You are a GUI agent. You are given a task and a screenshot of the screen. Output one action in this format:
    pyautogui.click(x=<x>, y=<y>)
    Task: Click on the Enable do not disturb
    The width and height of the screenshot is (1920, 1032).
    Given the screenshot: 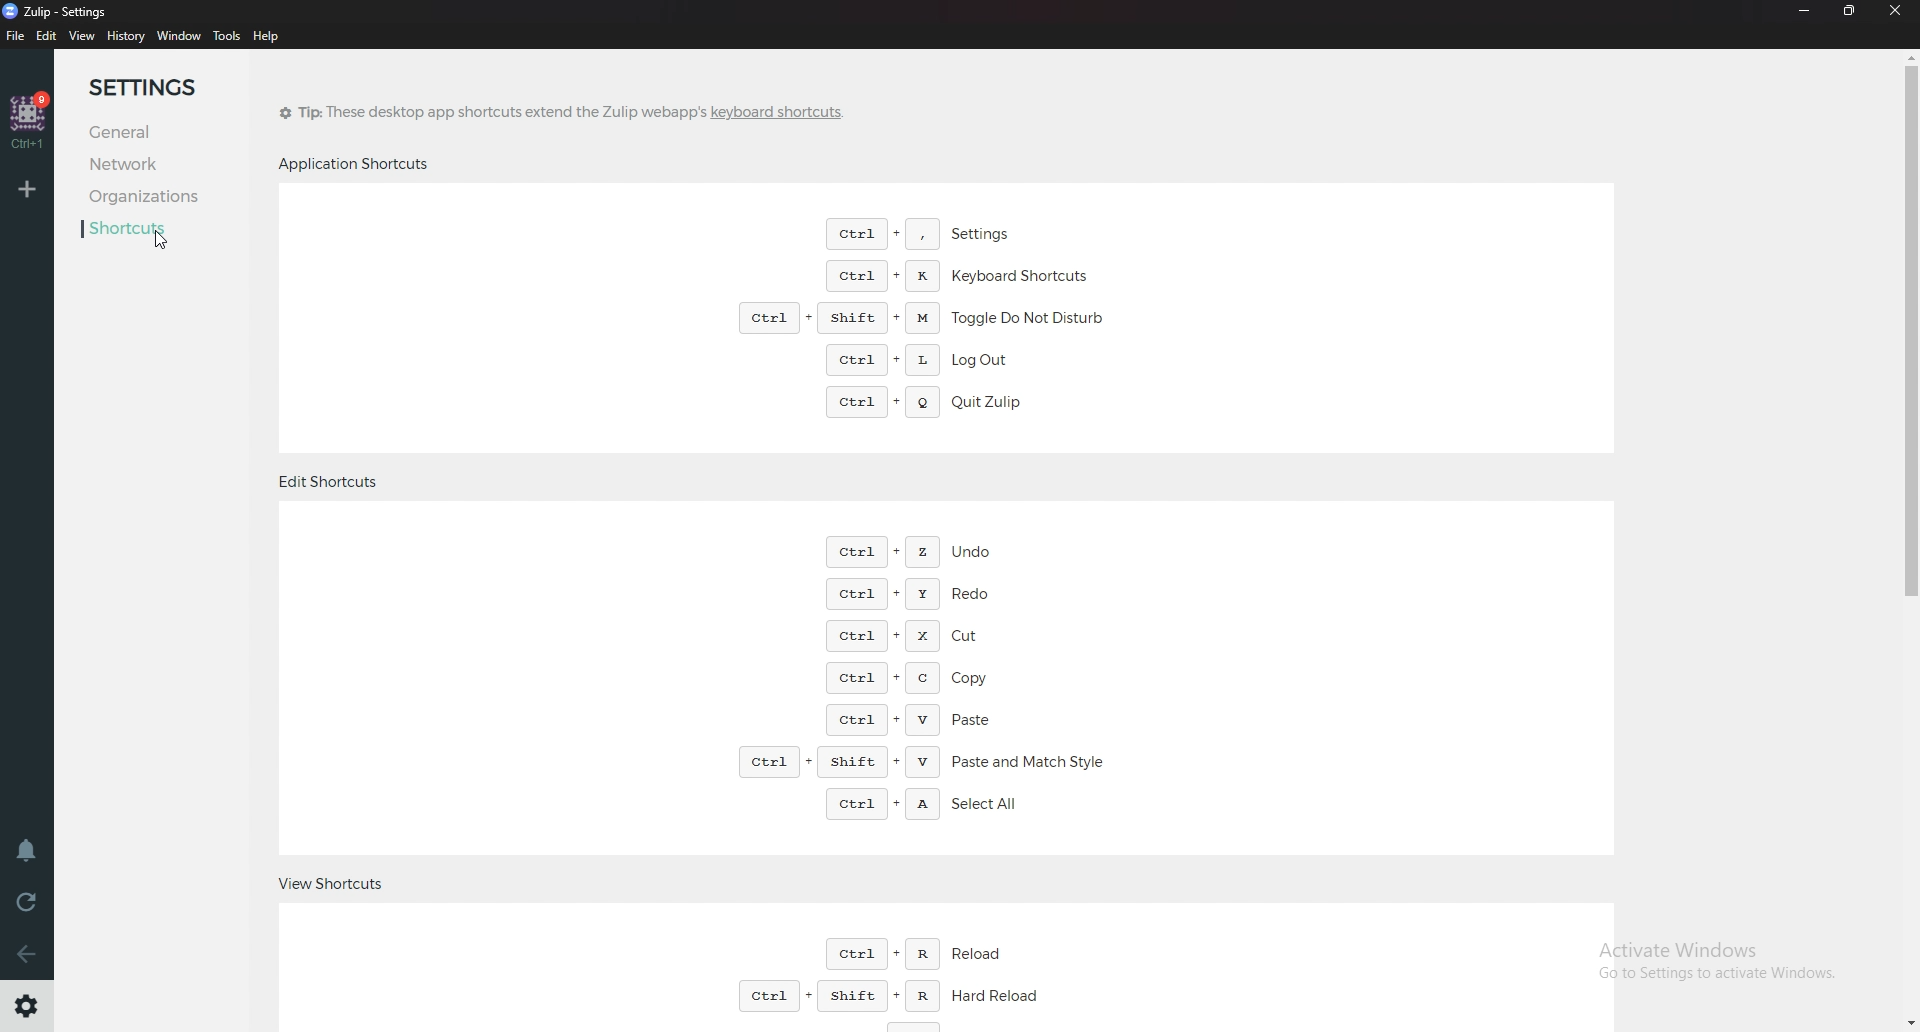 What is the action you would take?
    pyautogui.click(x=25, y=852)
    